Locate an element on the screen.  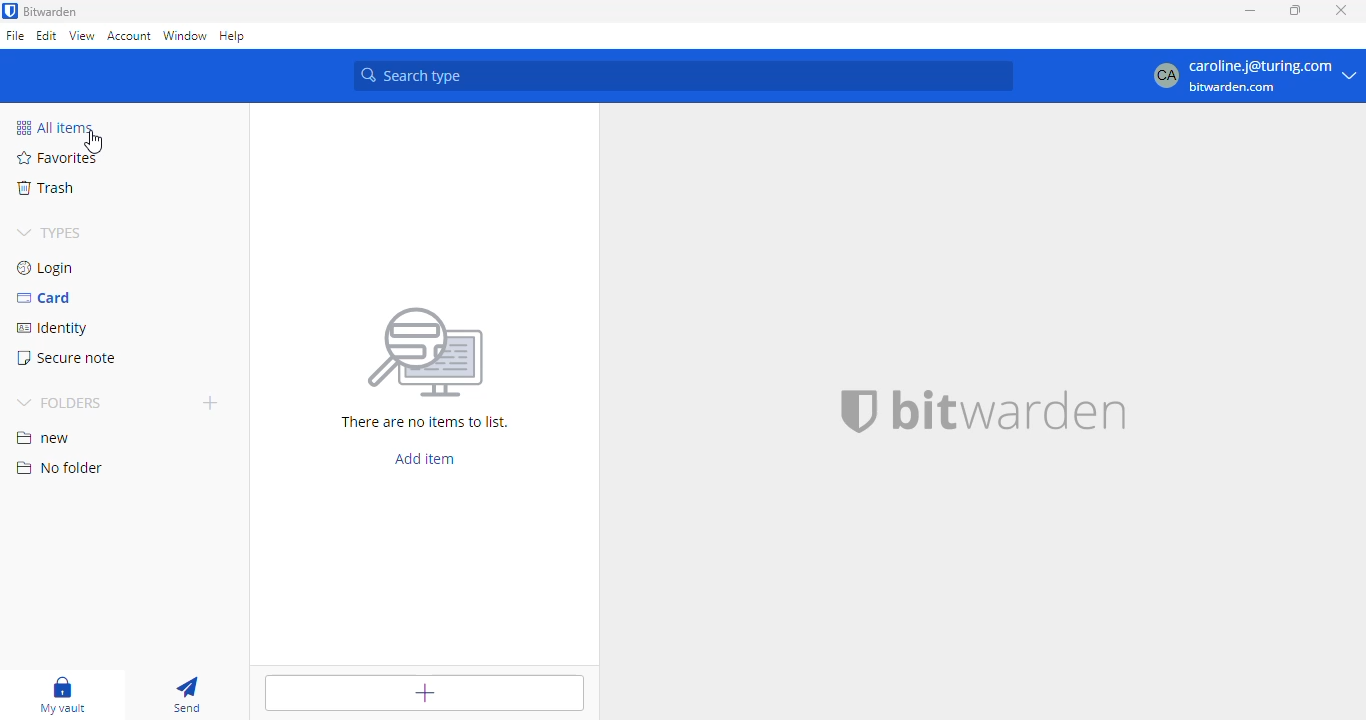
card is located at coordinates (45, 298).